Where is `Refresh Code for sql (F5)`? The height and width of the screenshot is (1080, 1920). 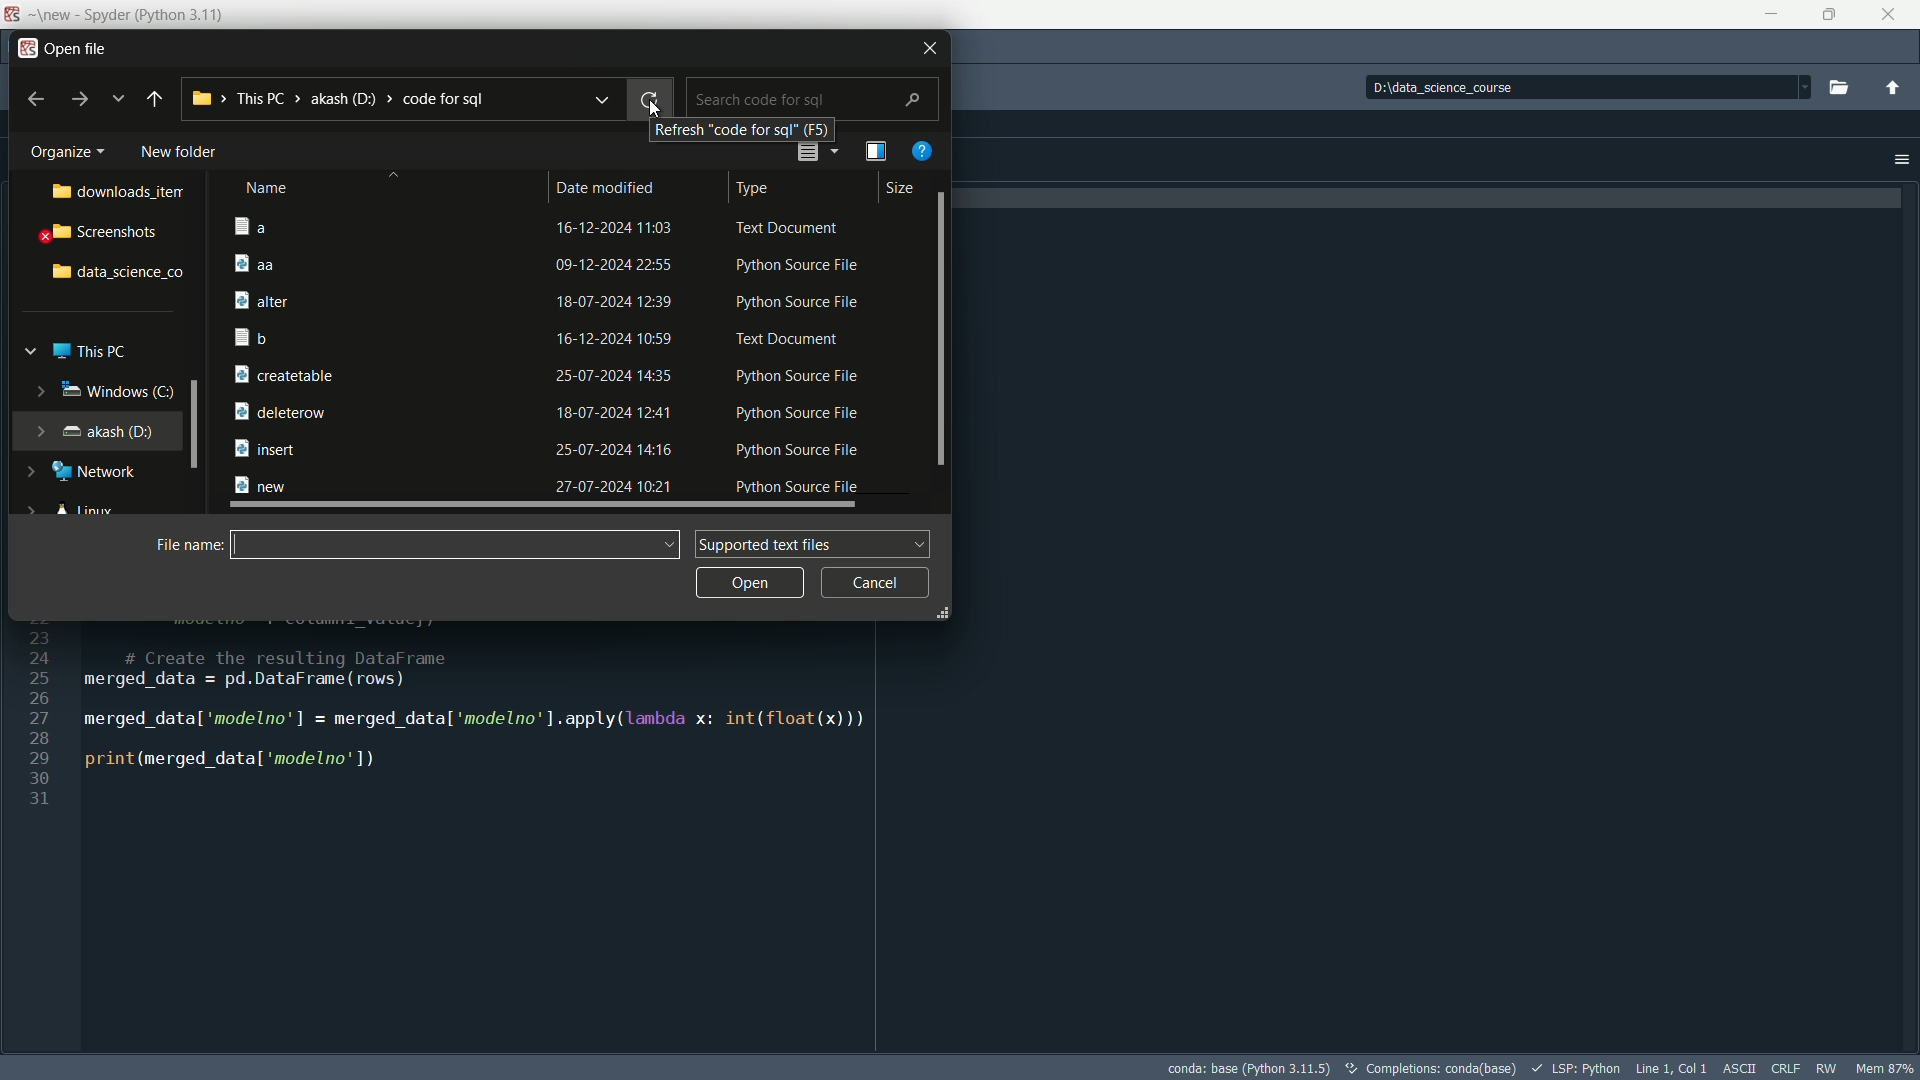
Refresh Code for sql (F5) is located at coordinates (745, 133).